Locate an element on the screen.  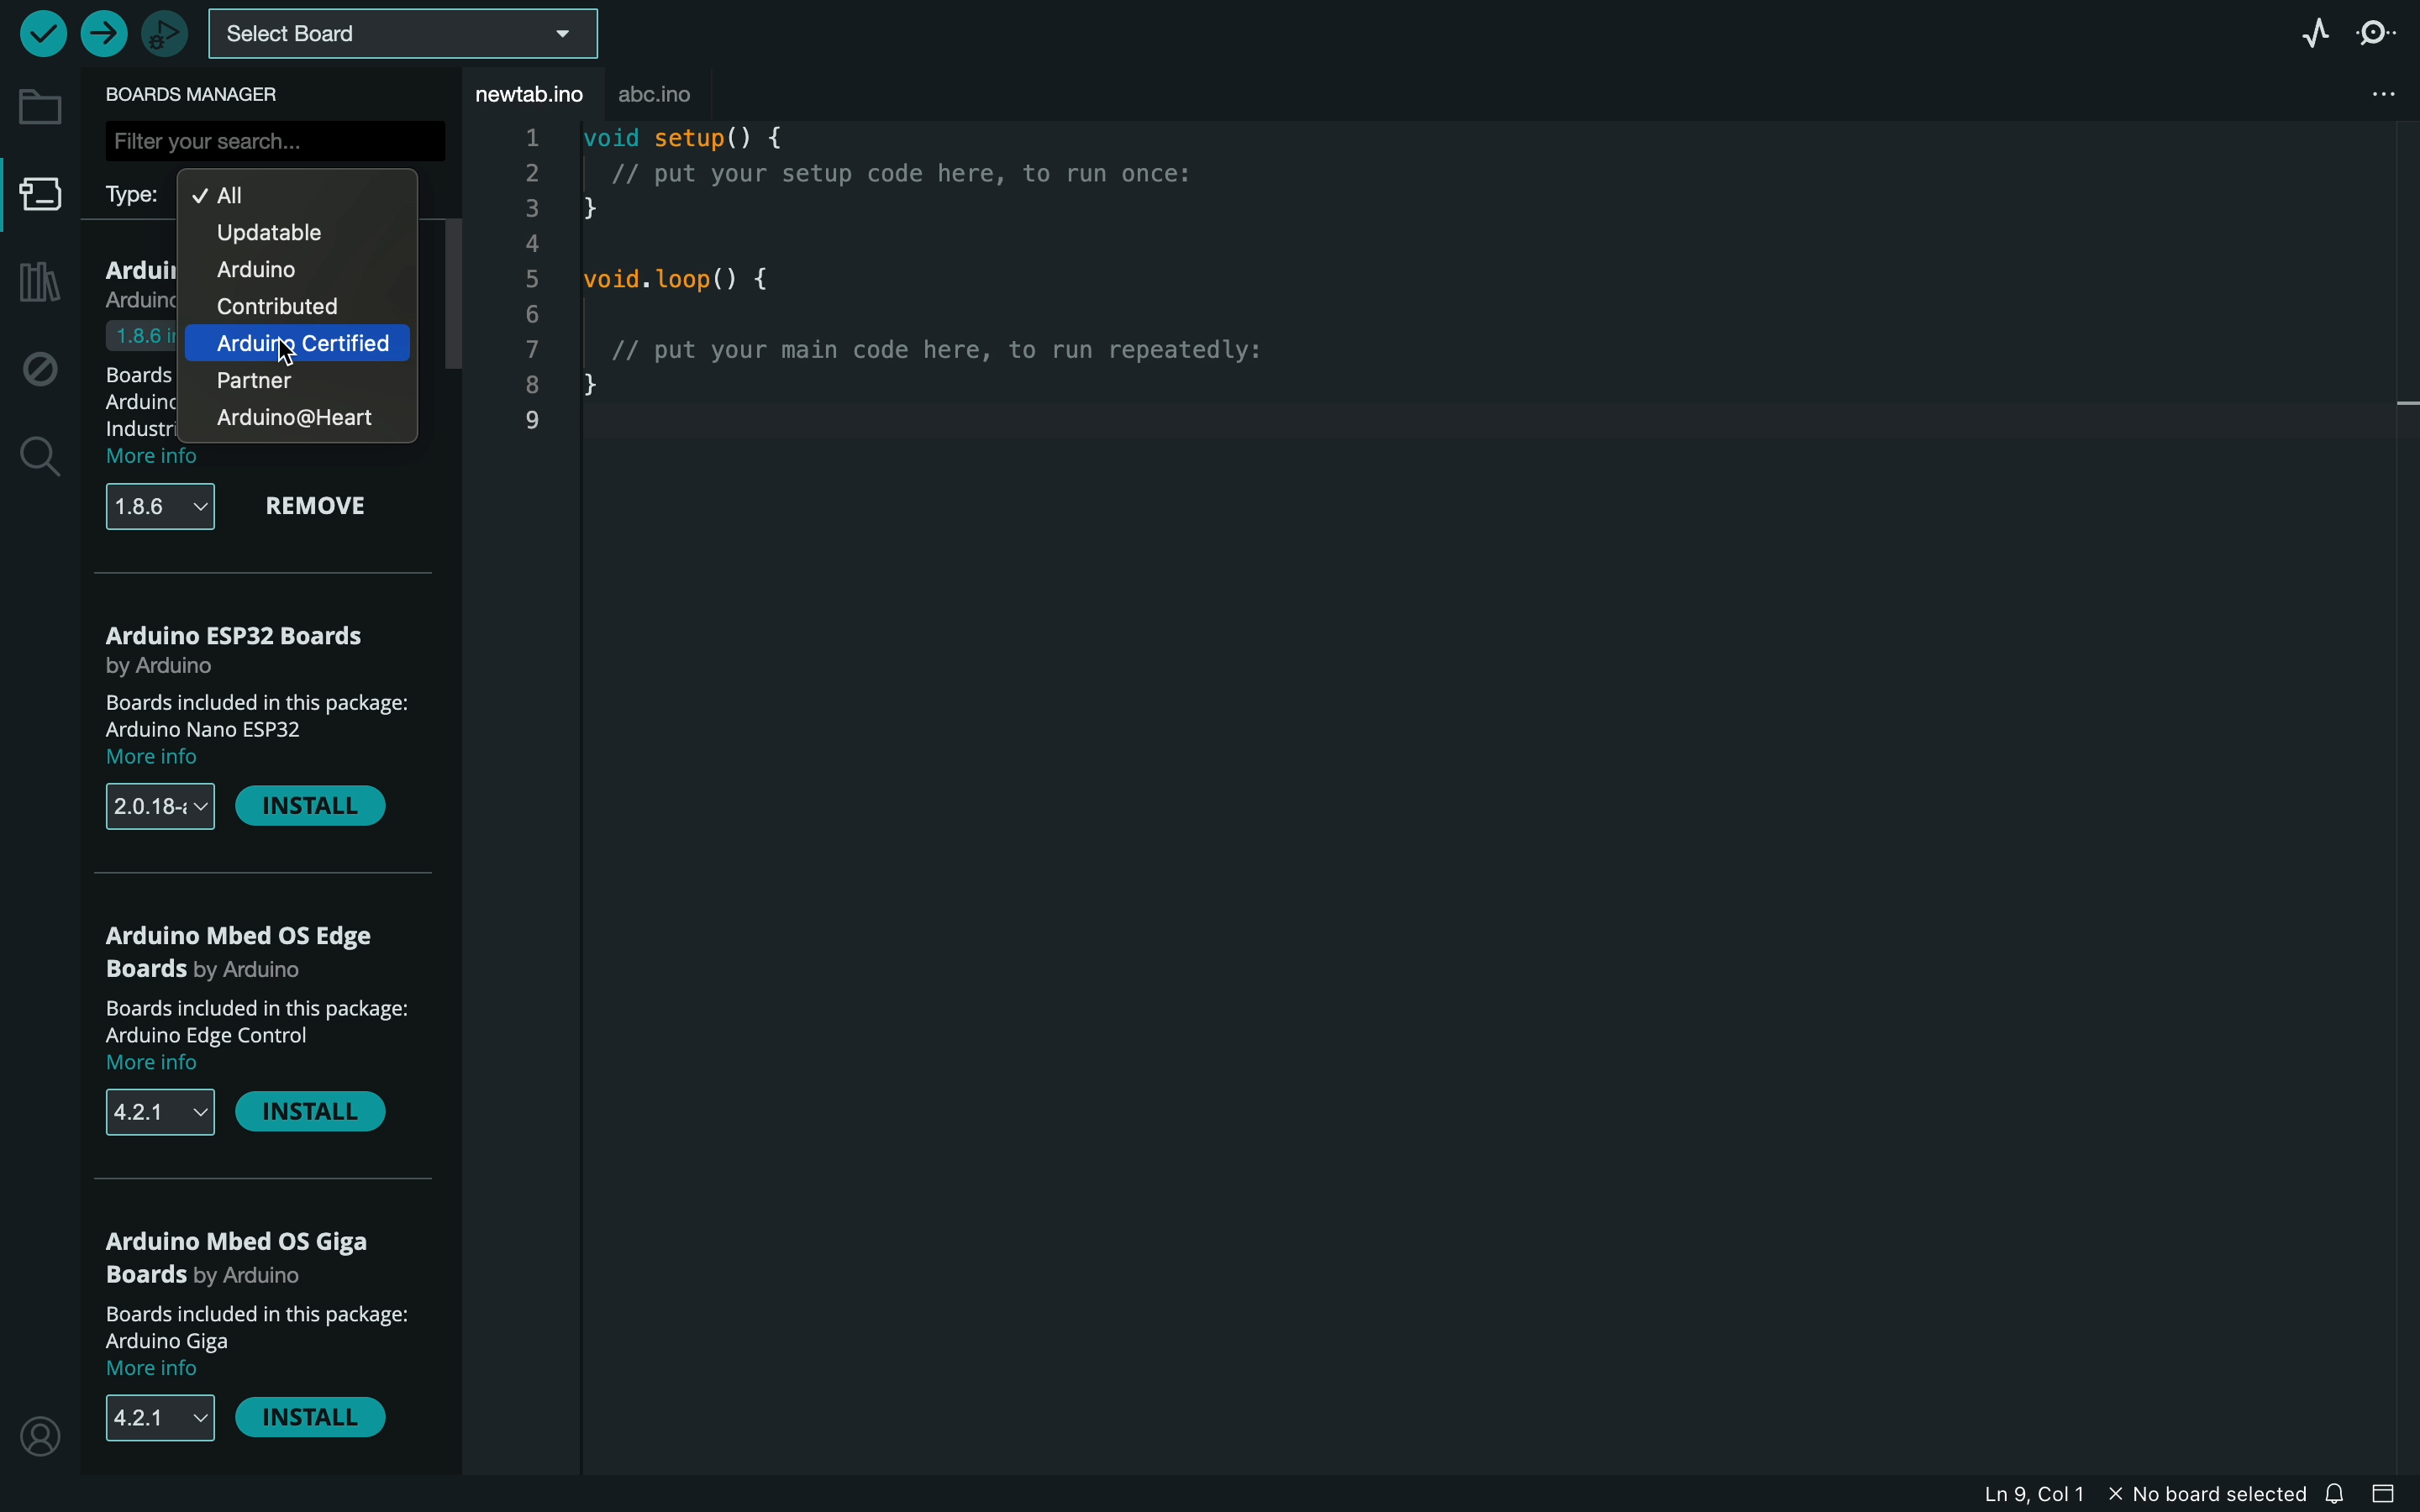
board selecter is located at coordinates (400, 36).